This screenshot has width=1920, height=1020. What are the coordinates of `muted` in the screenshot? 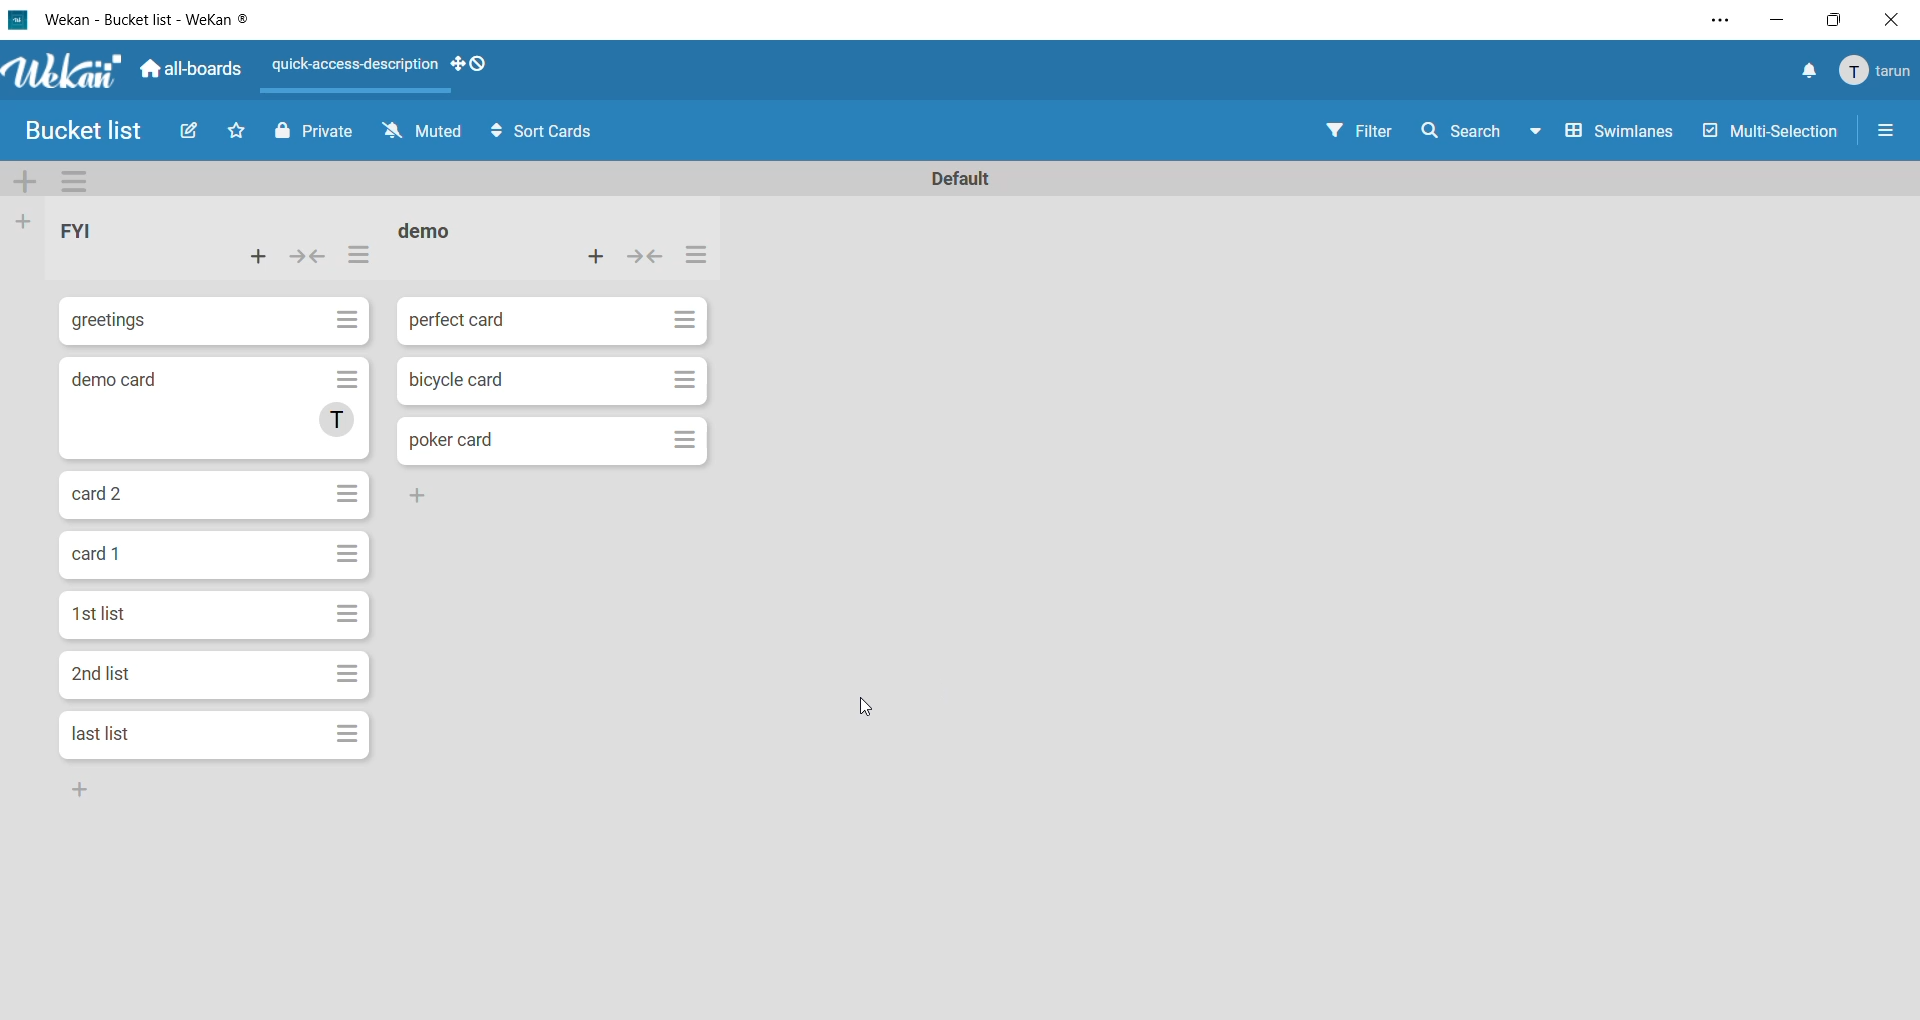 It's located at (418, 135).